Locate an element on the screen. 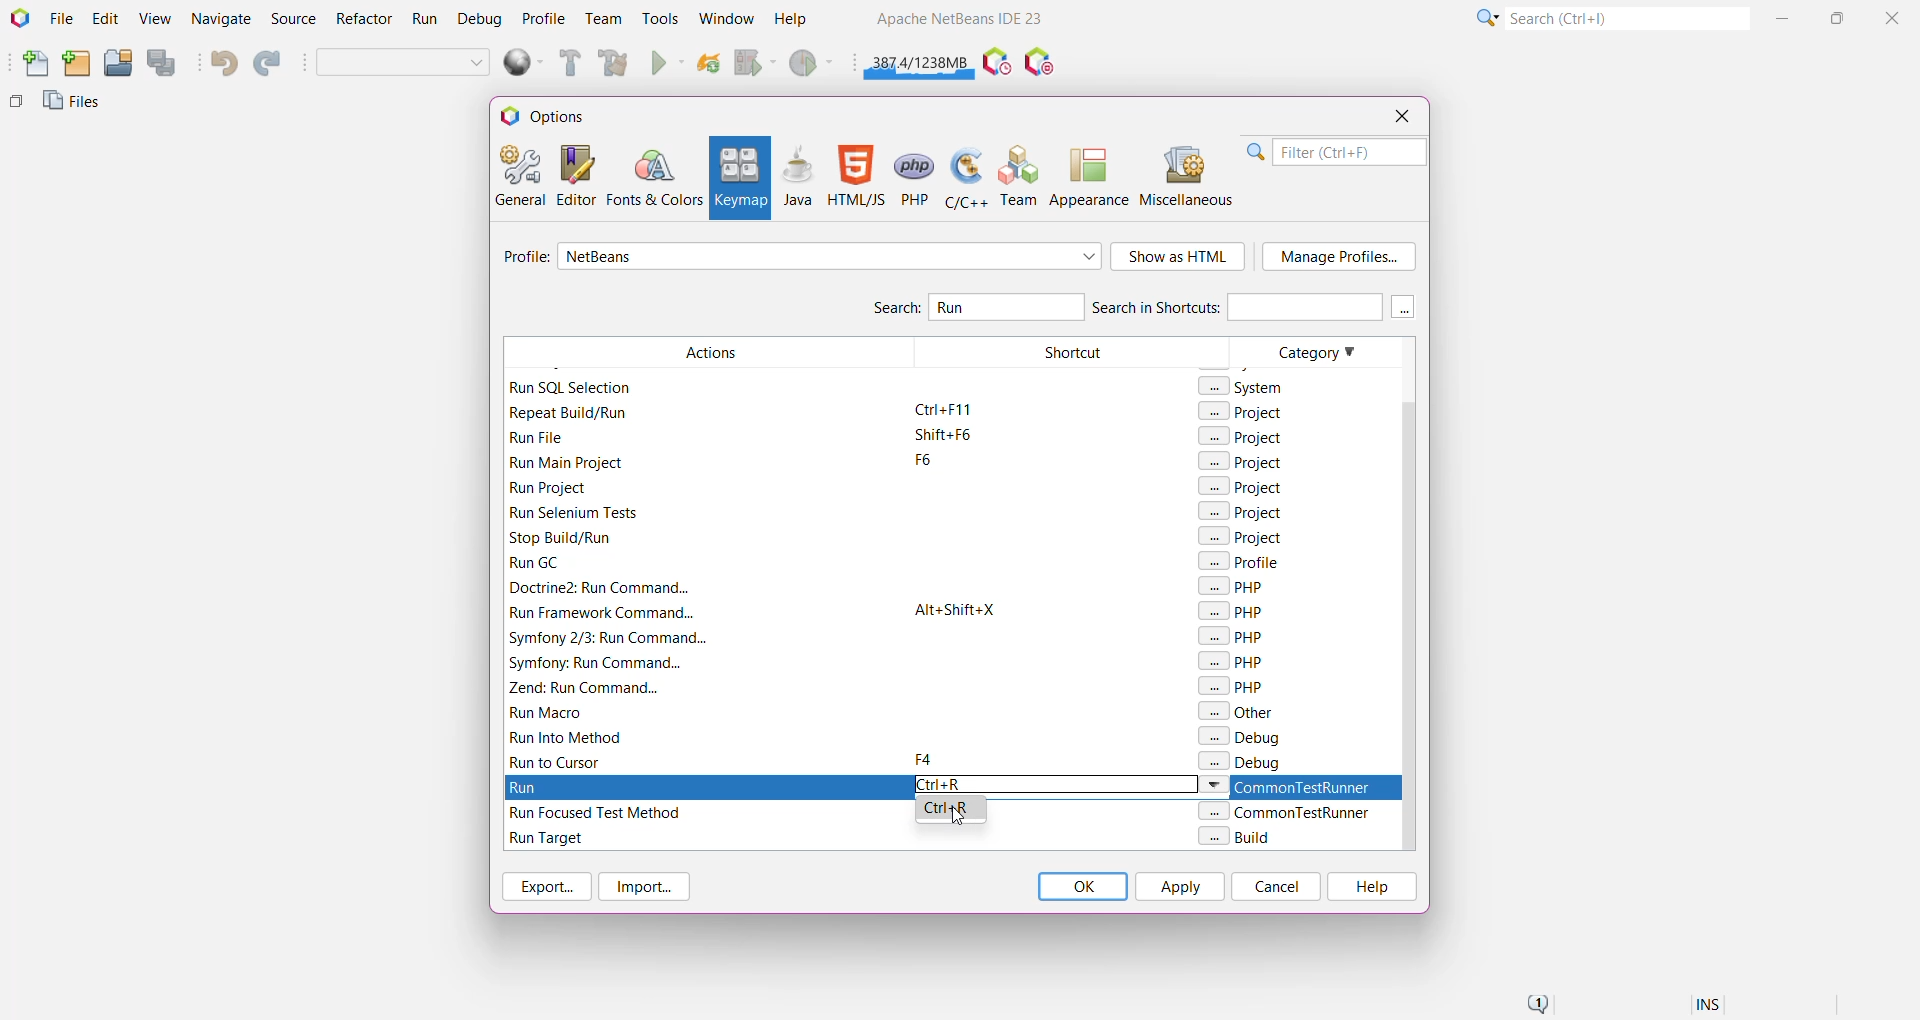 This screenshot has width=1920, height=1020. Undo is located at coordinates (222, 63).